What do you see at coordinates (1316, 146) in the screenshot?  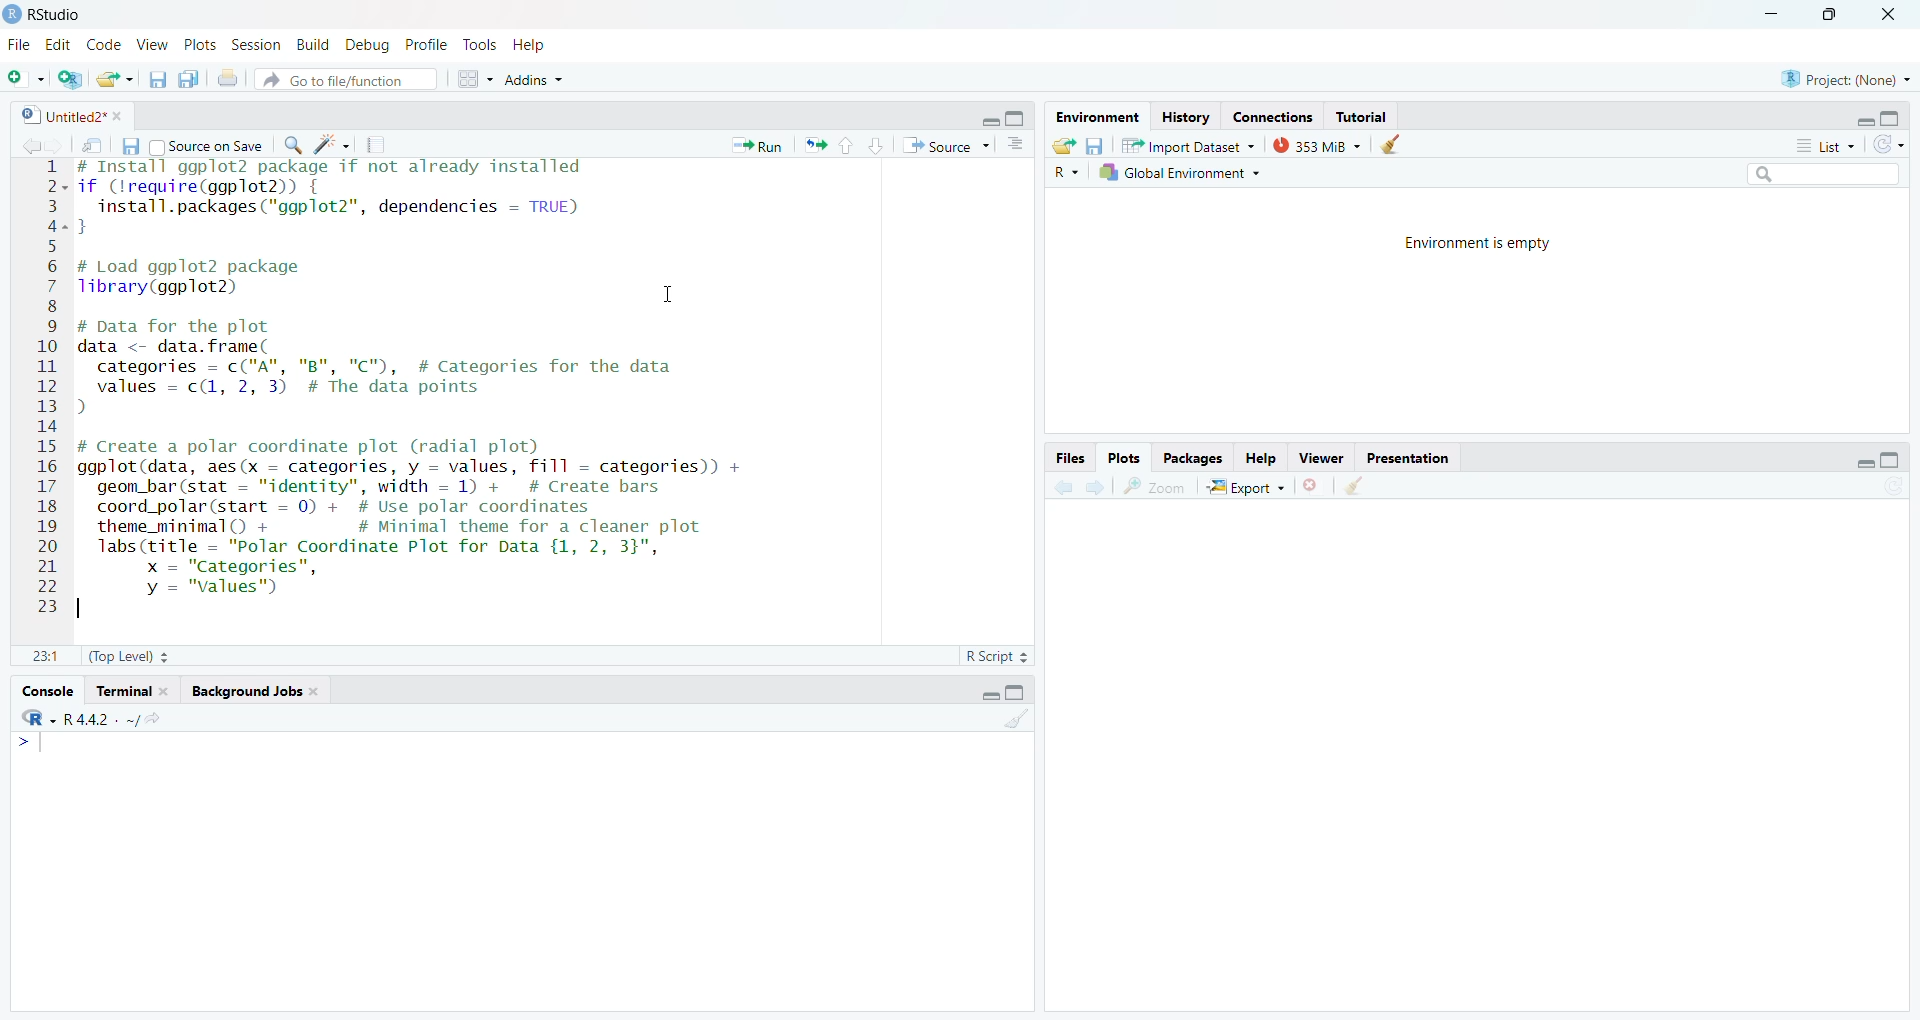 I see ` 353 MB ~` at bounding box center [1316, 146].